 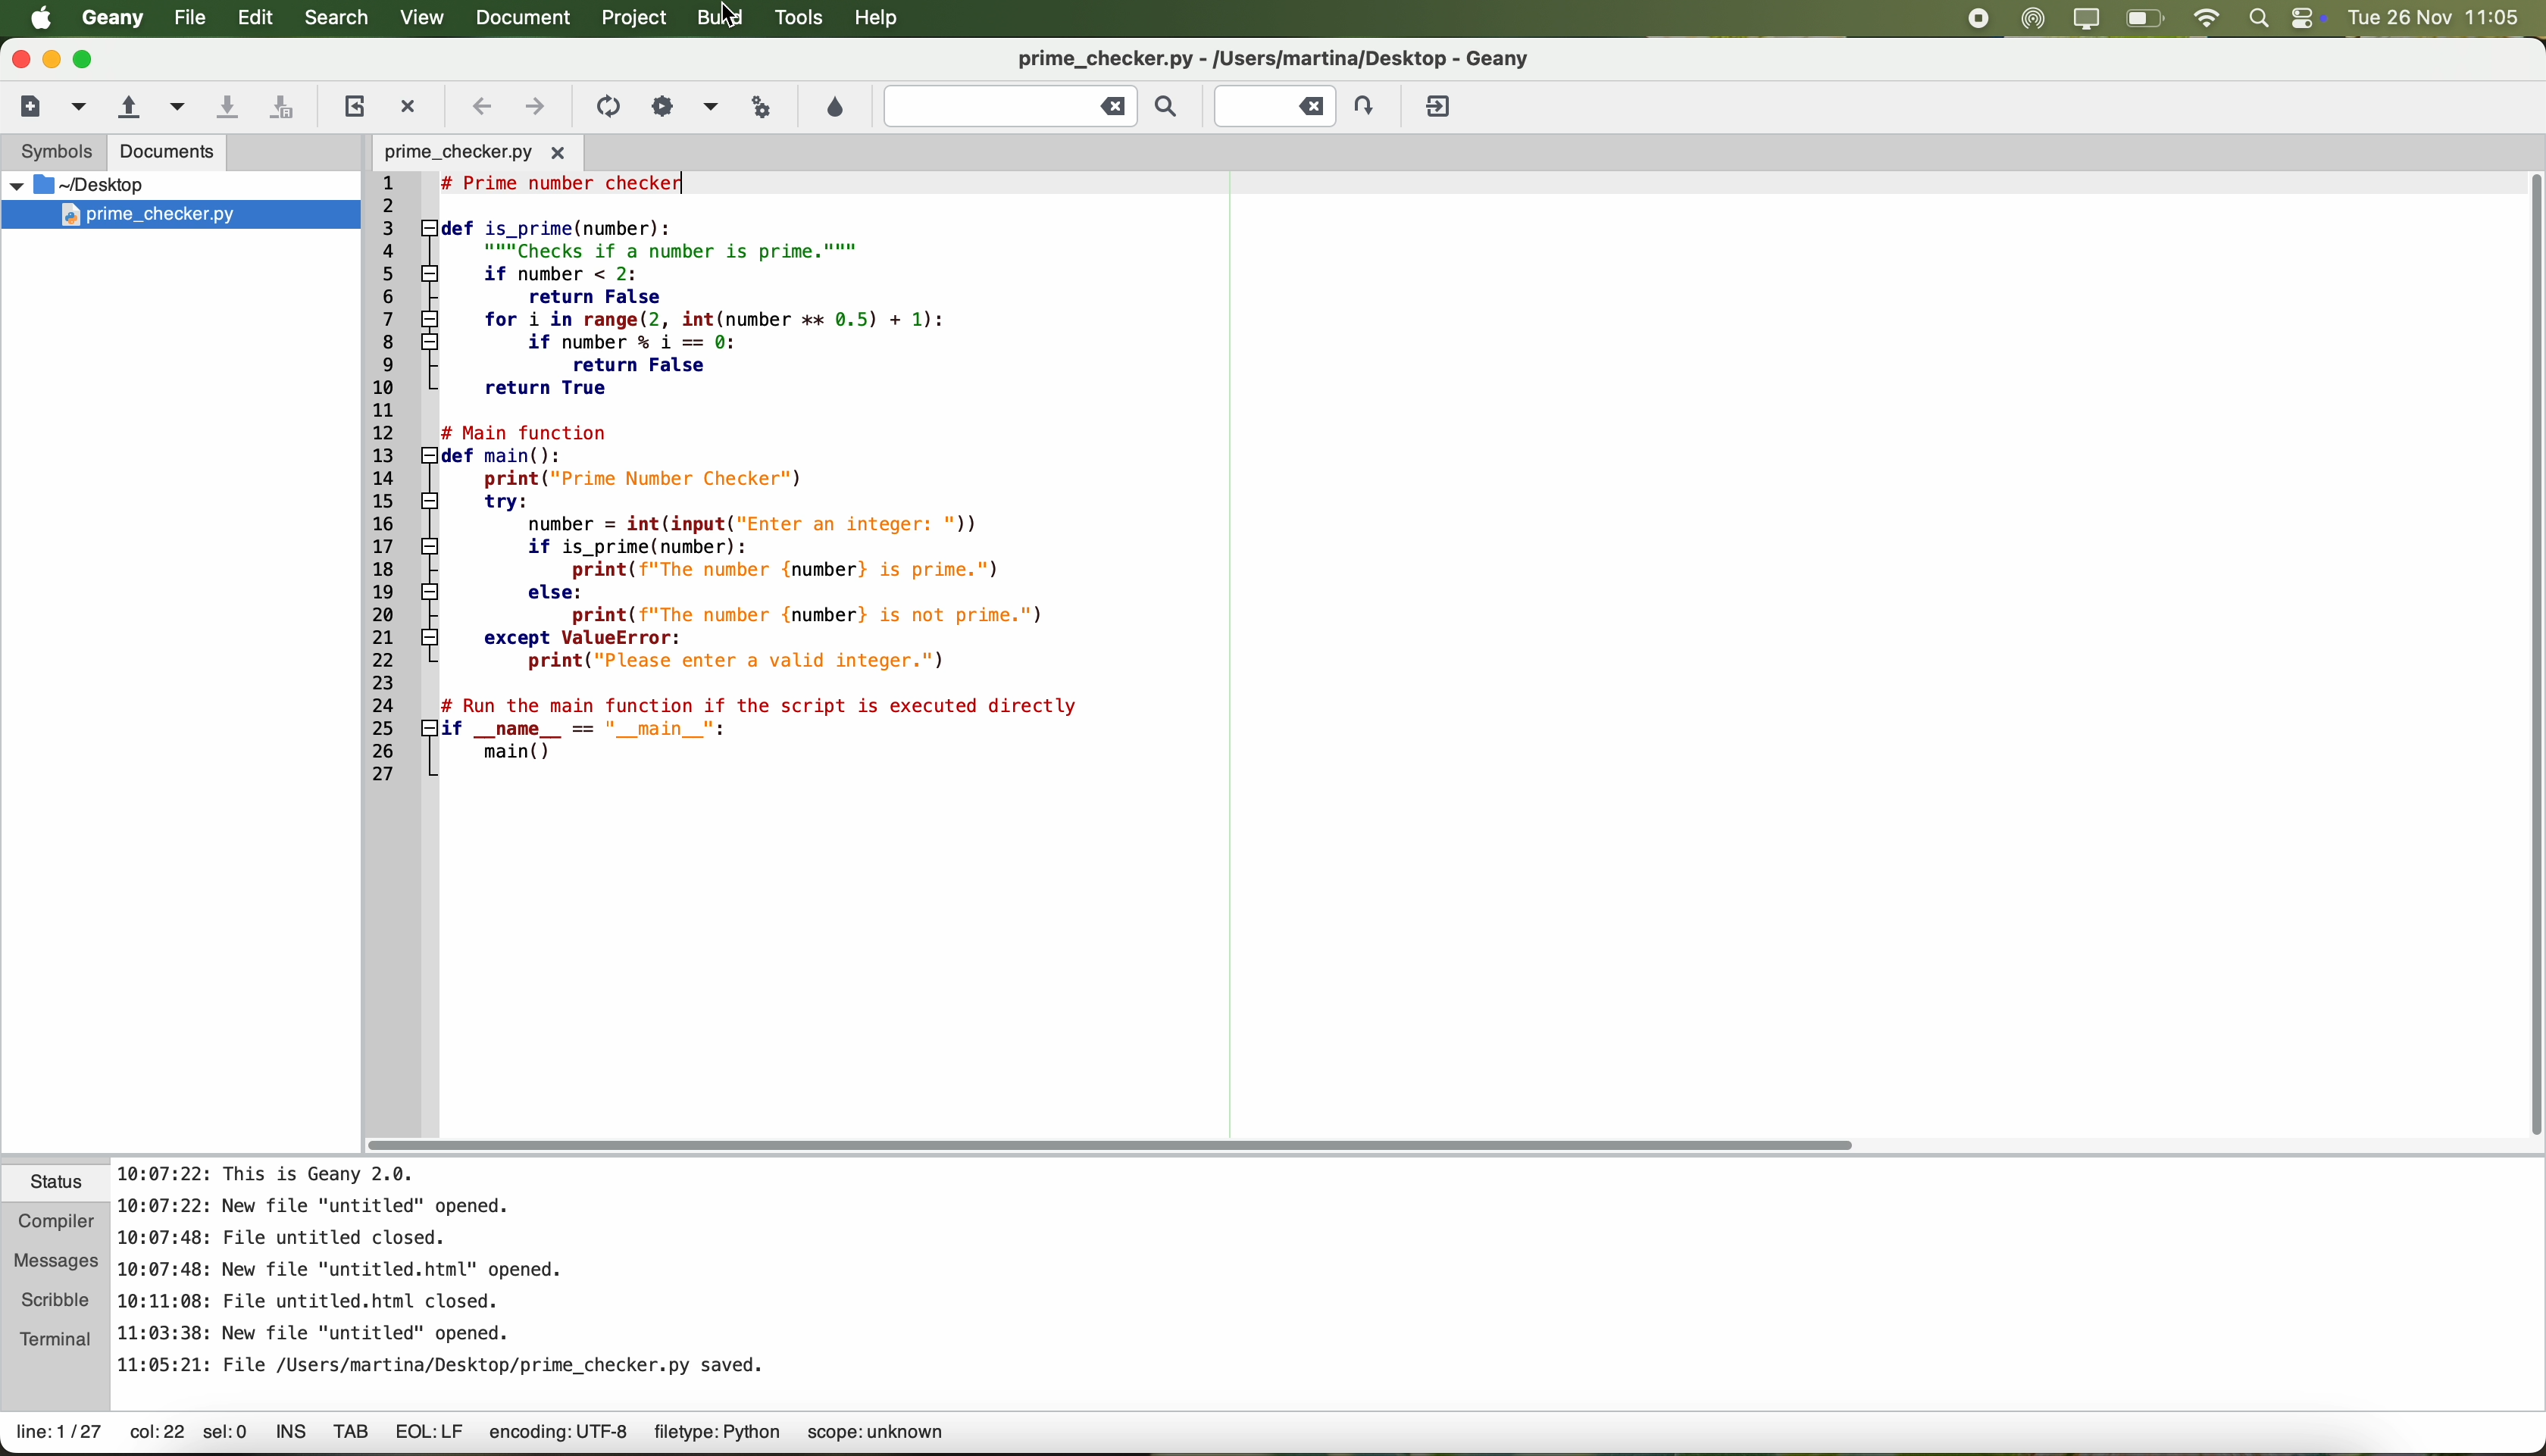 I want to click on open file, so click(x=474, y=151).